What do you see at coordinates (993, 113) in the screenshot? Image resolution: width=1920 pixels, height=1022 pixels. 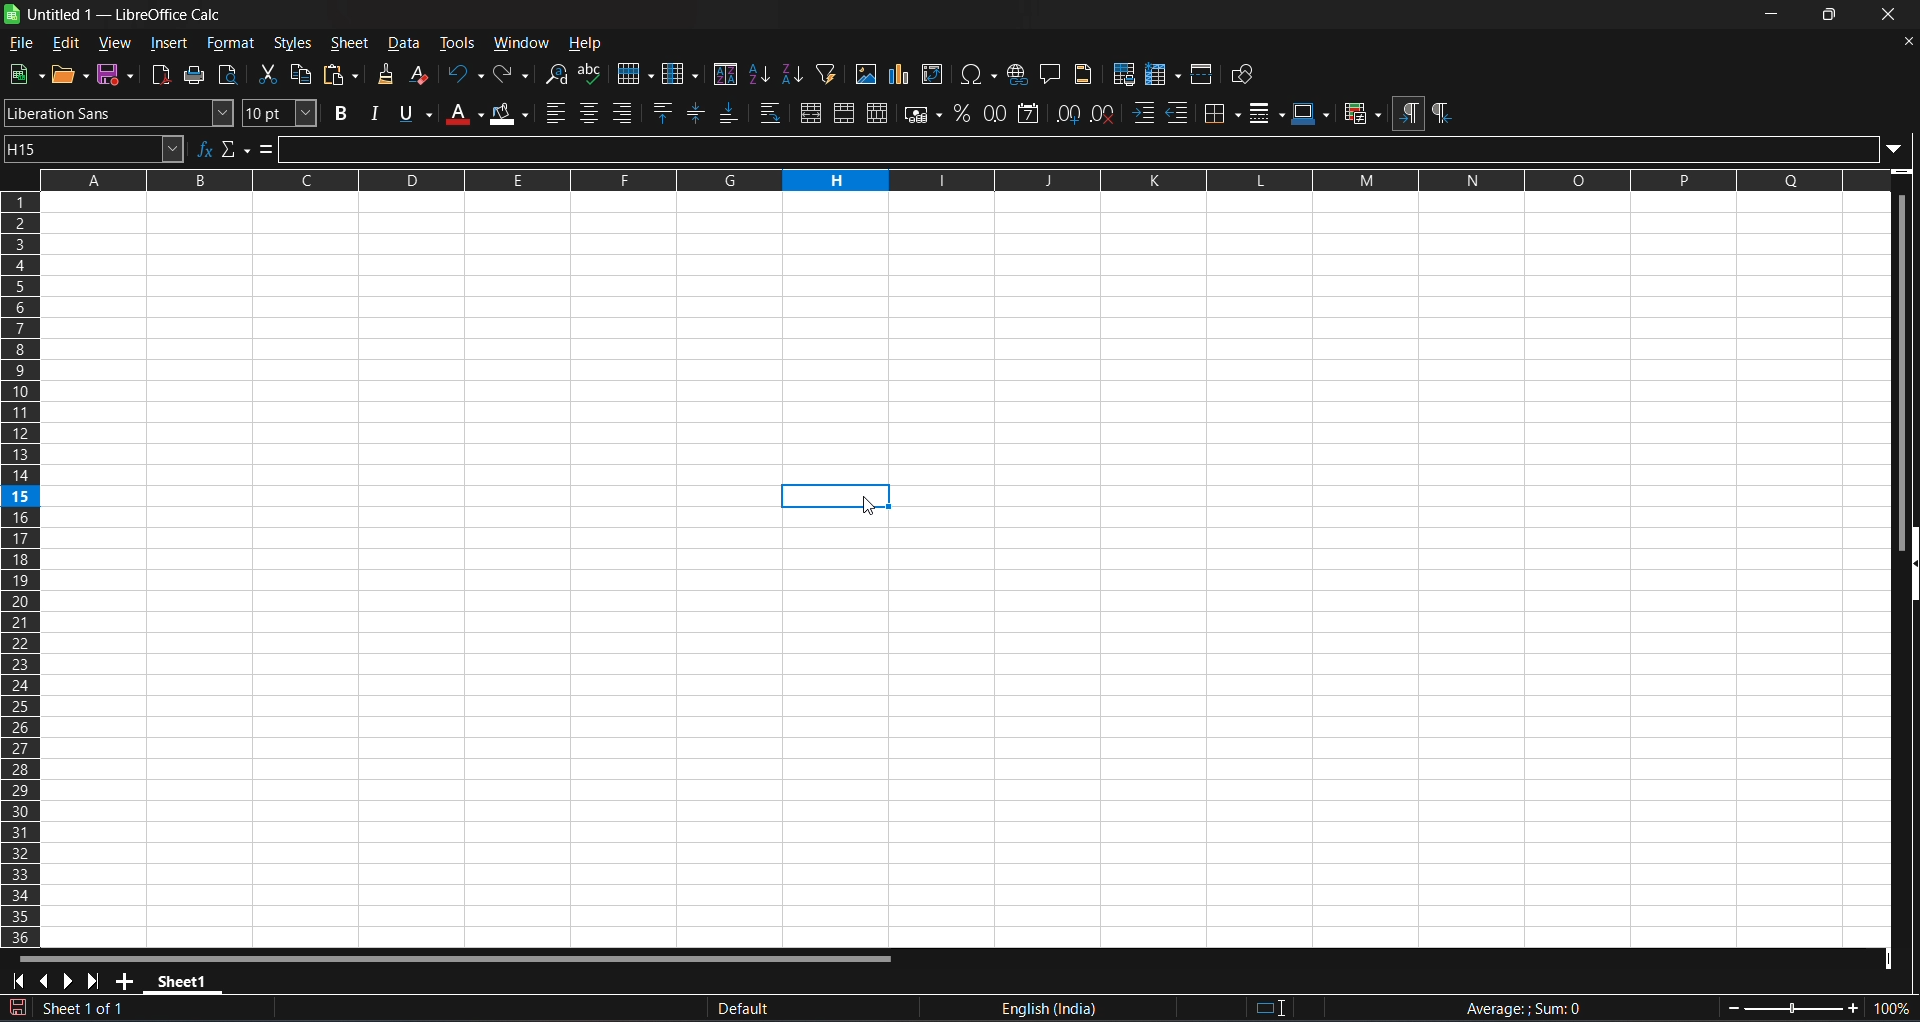 I see `format as number` at bounding box center [993, 113].